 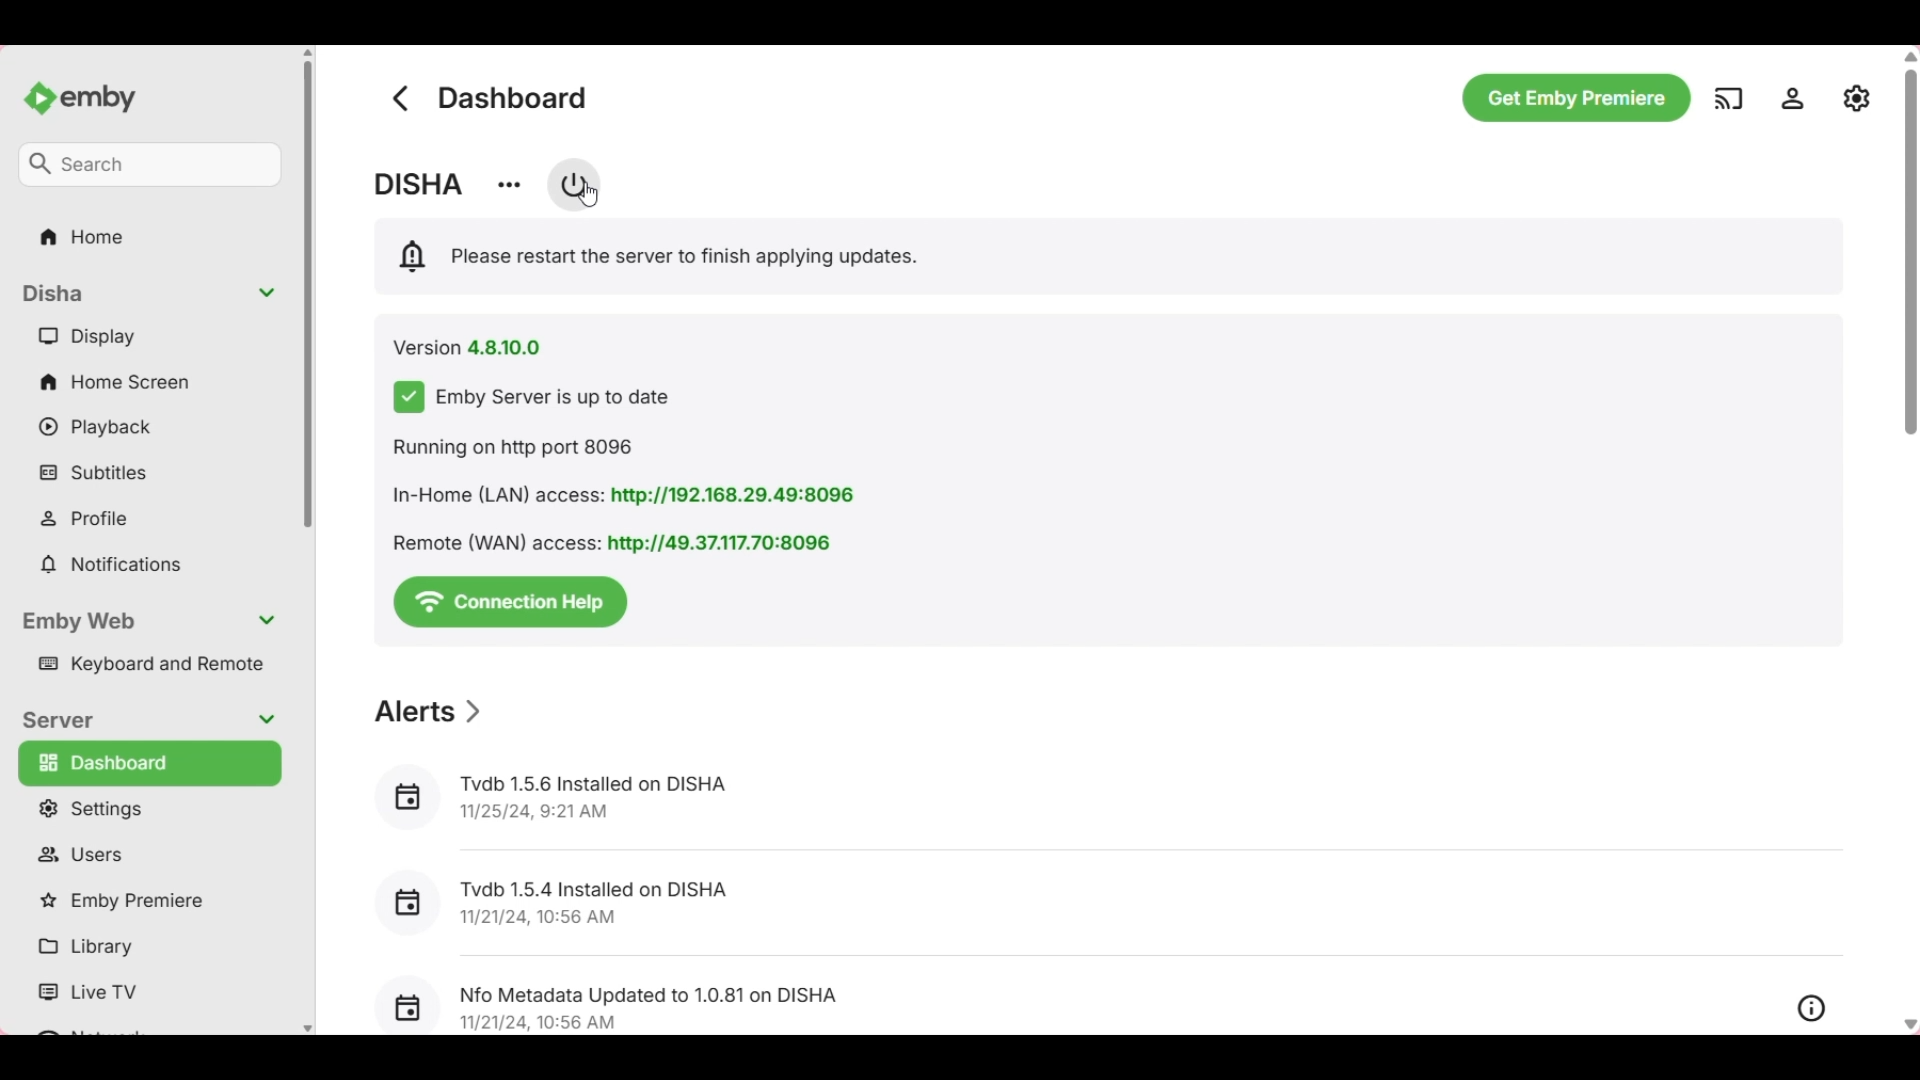 I want to click on Collapse Emby web, so click(x=148, y=622).